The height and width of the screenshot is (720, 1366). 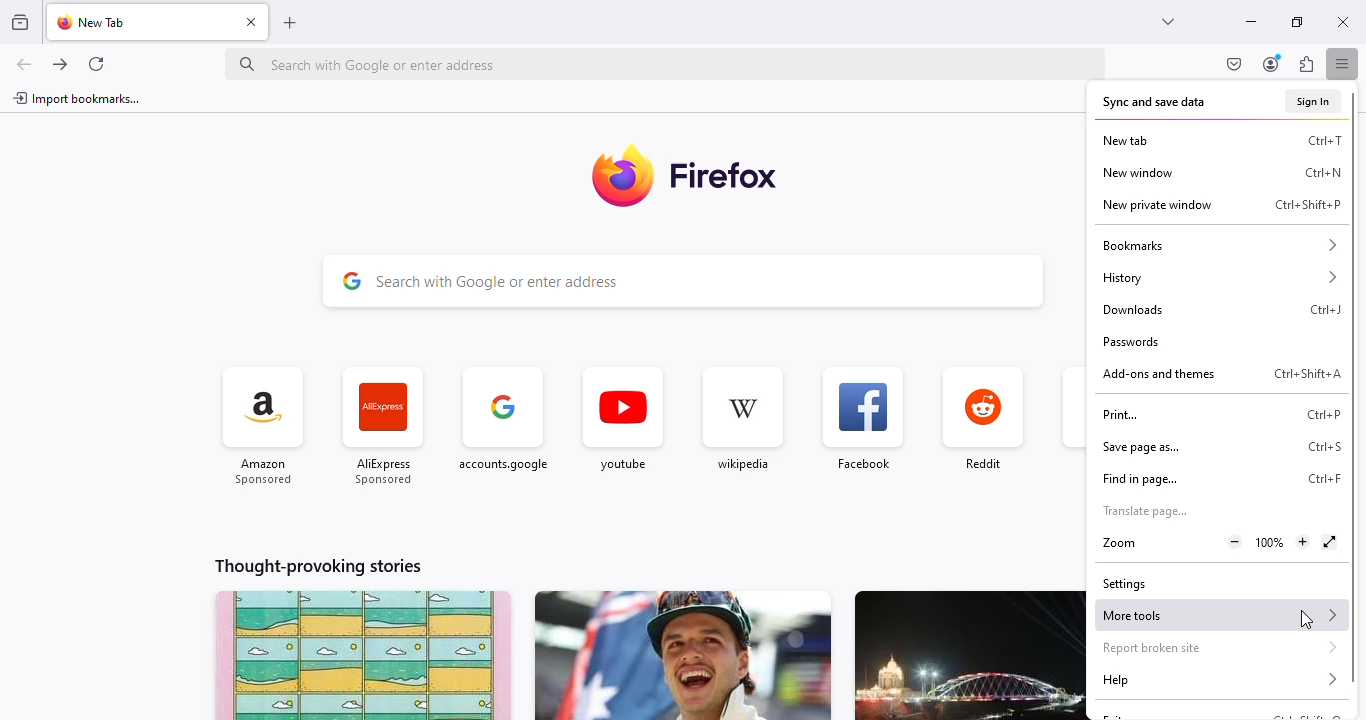 I want to click on minimize, so click(x=1251, y=22).